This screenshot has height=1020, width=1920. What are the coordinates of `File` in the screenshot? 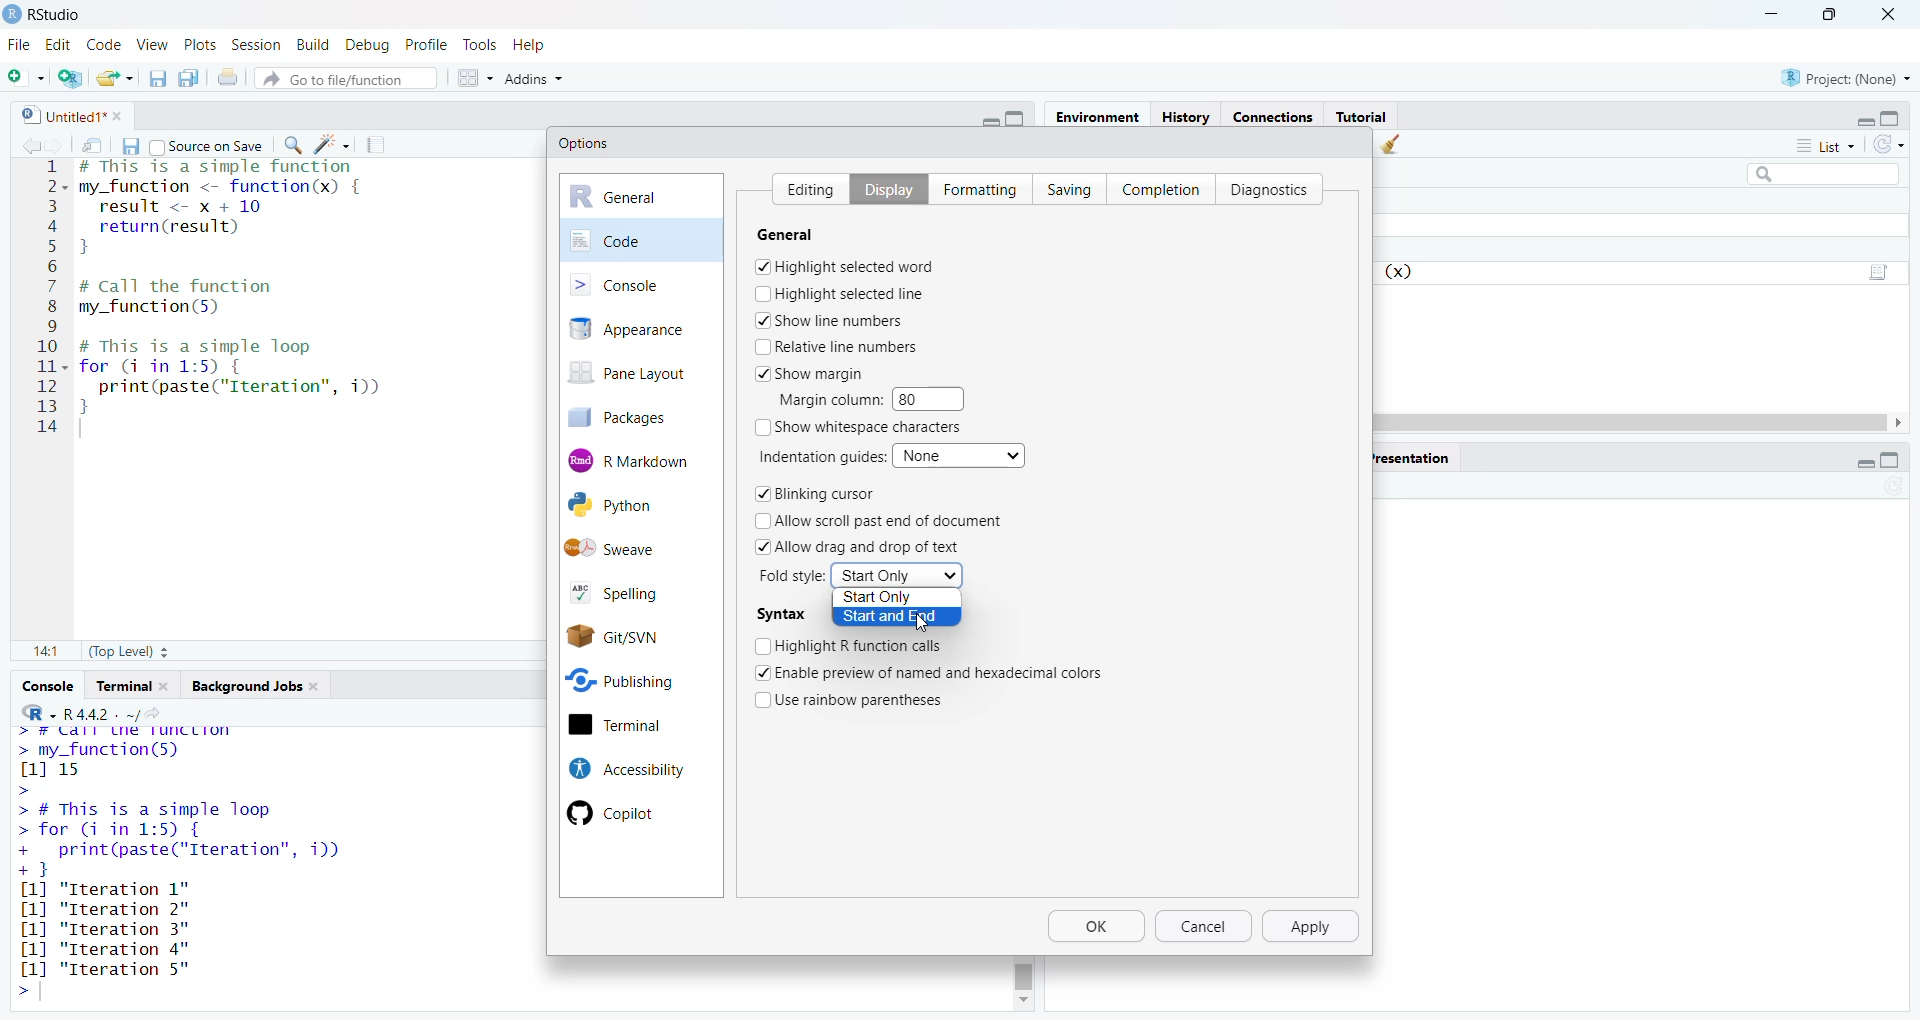 It's located at (19, 44).